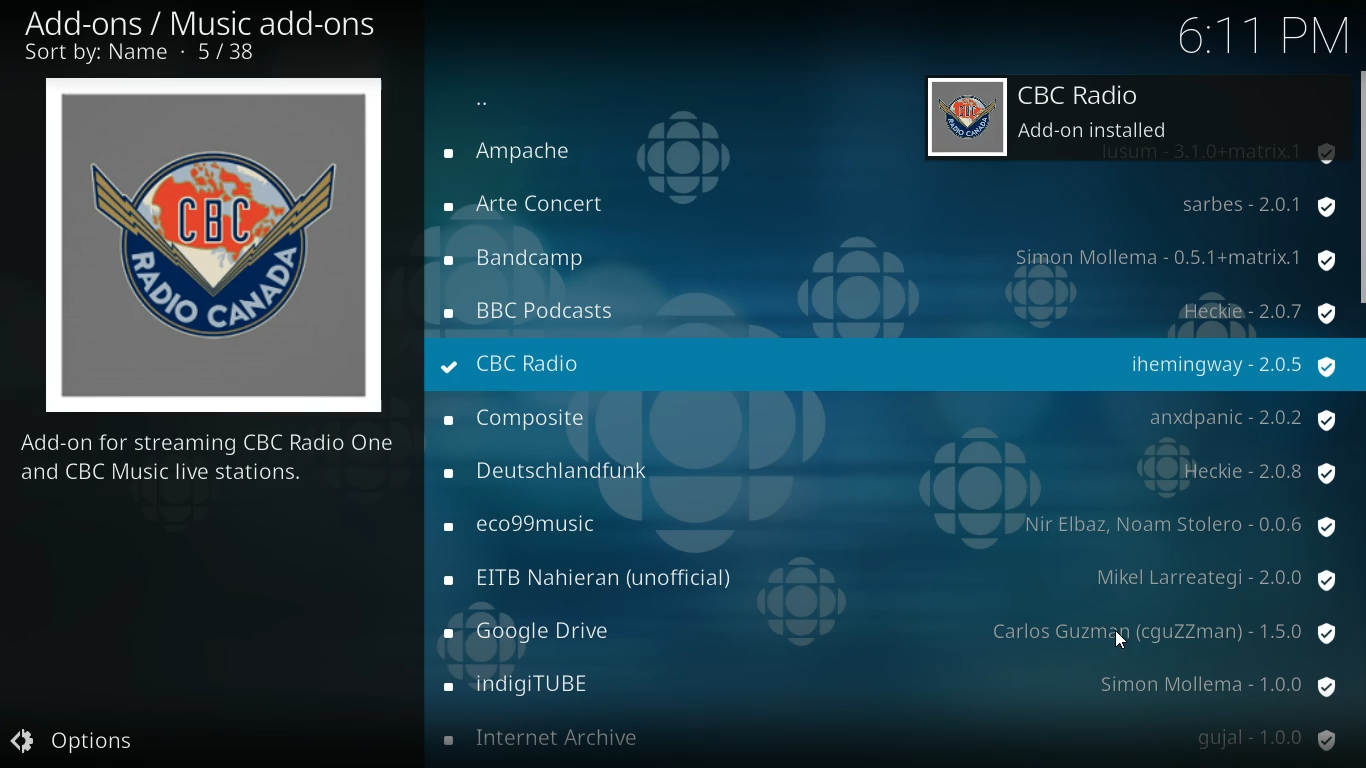  Describe the element at coordinates (1254, 739) in the screenshot. I see `protection` at that location.